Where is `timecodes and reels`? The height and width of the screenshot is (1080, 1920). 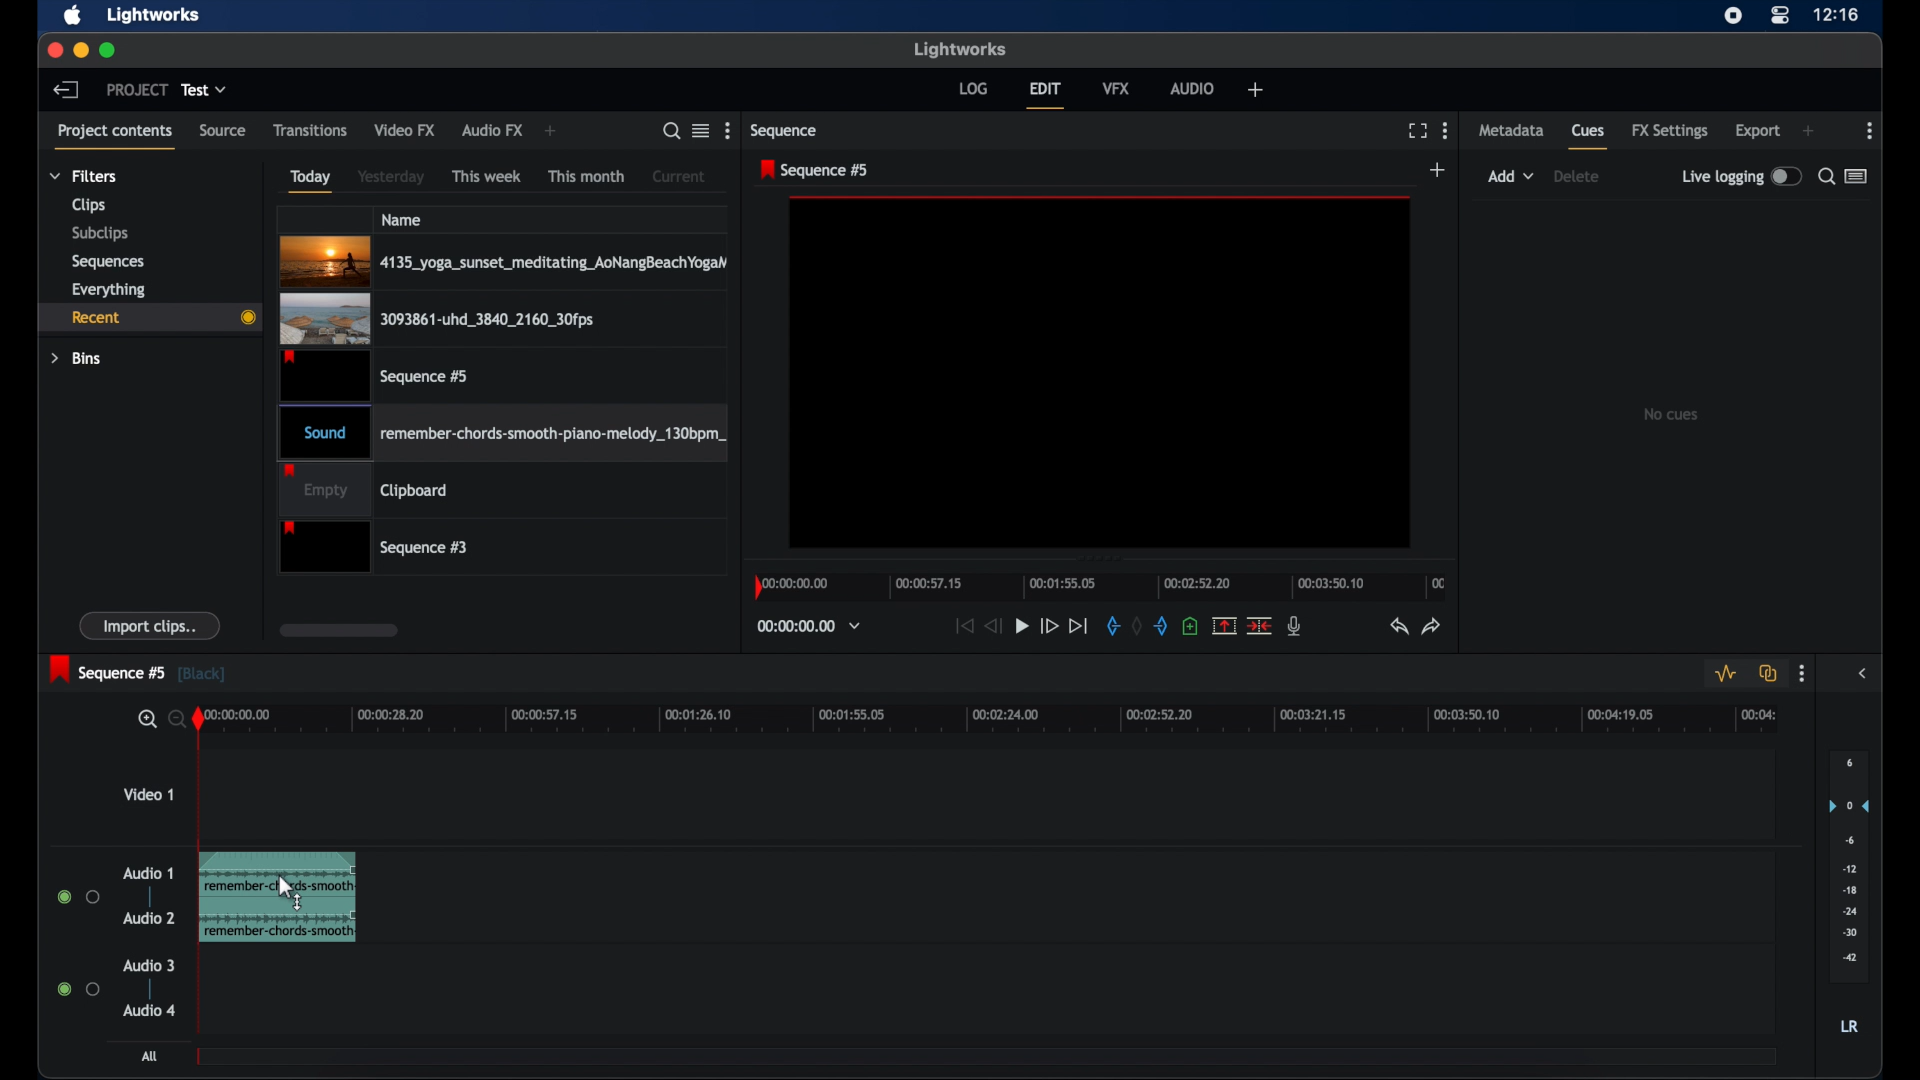 timecodes and reels is located at coordinates (808, 626).